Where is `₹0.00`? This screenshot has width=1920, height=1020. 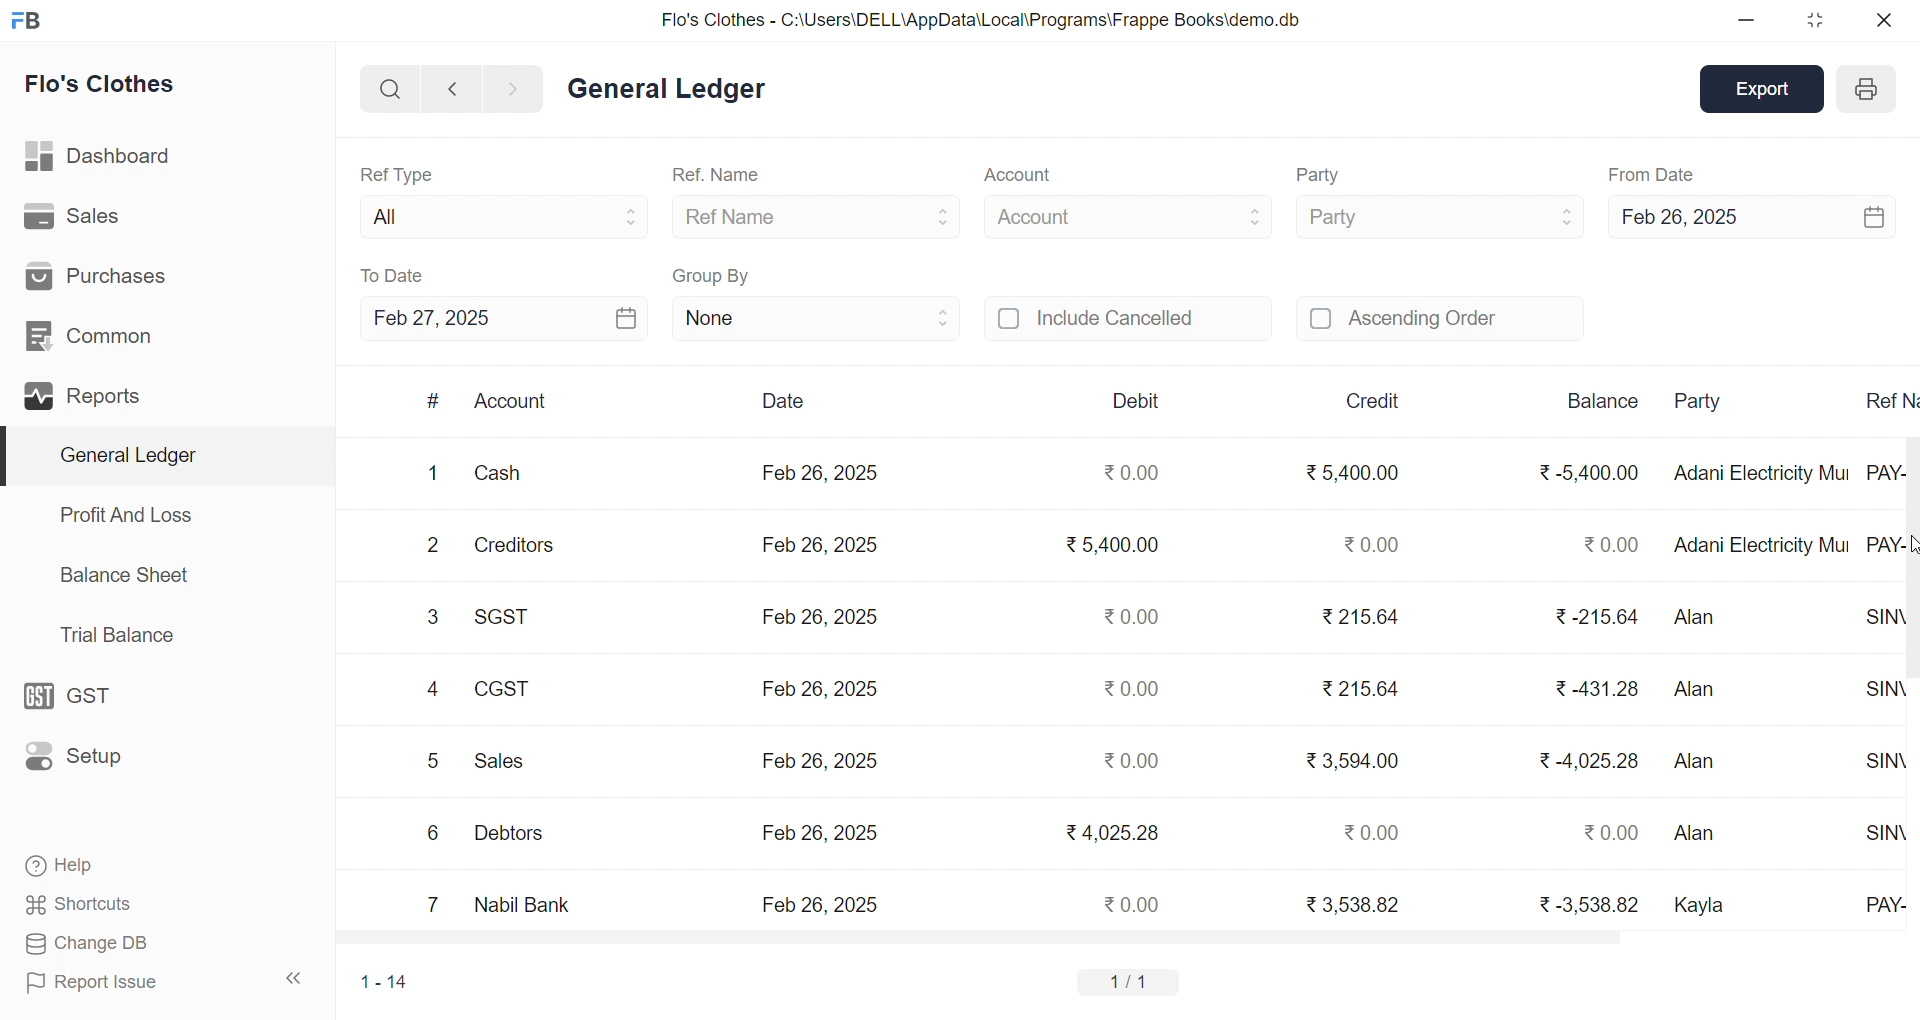 ₹0.00 is located at coordinates (1129, 690).